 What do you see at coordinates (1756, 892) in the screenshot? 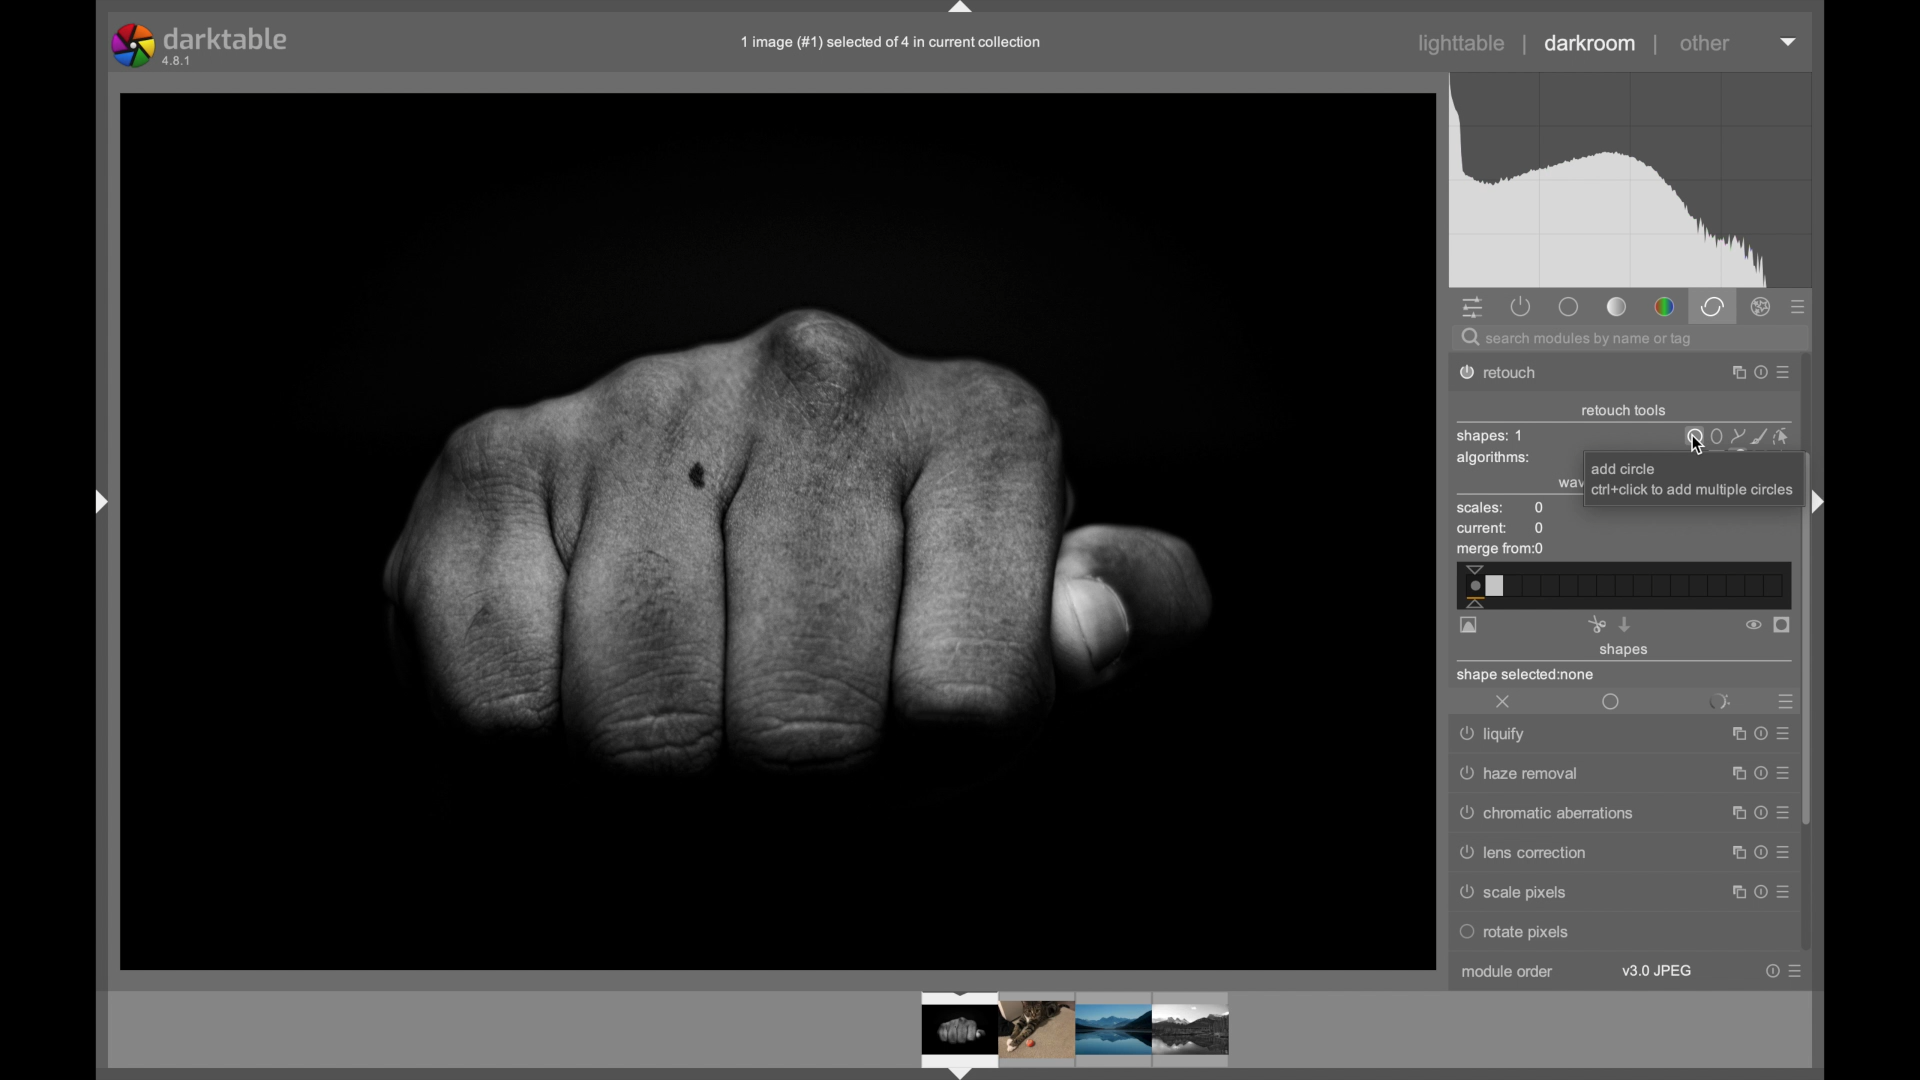
I see `help` at bounding box center [1756, 892].